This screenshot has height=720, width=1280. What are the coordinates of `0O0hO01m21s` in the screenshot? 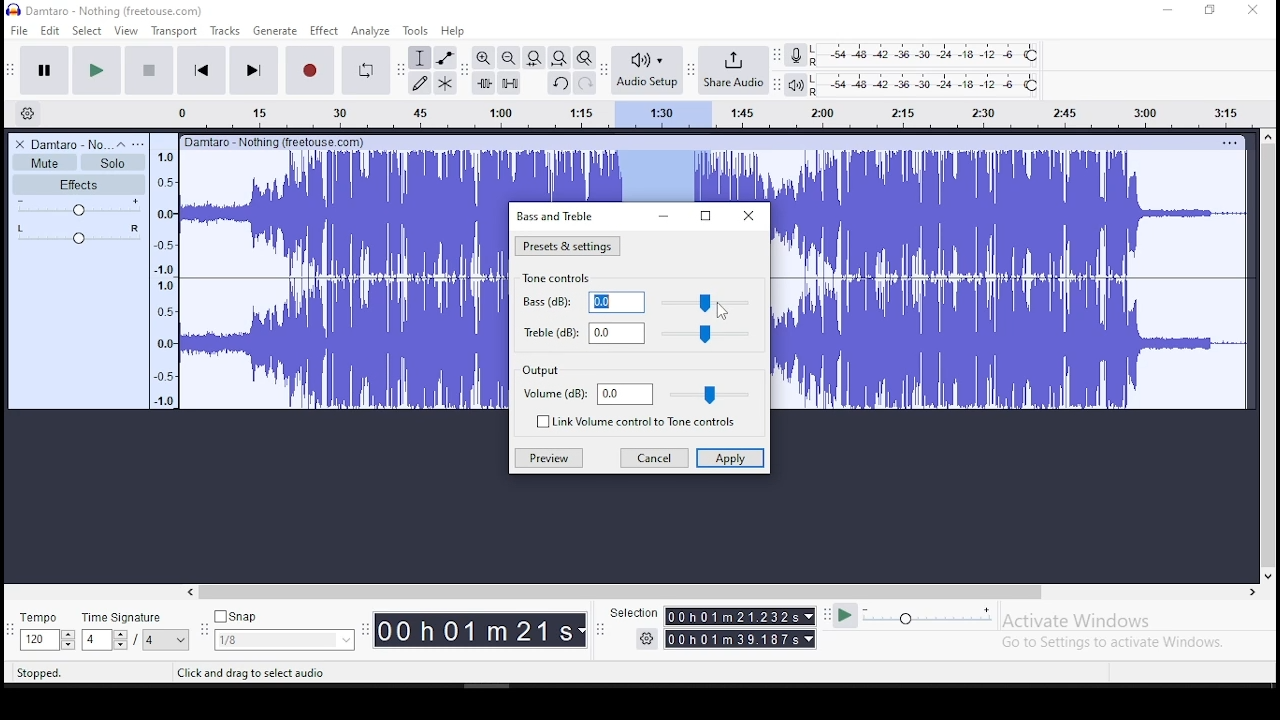 It's located at (475, 630).